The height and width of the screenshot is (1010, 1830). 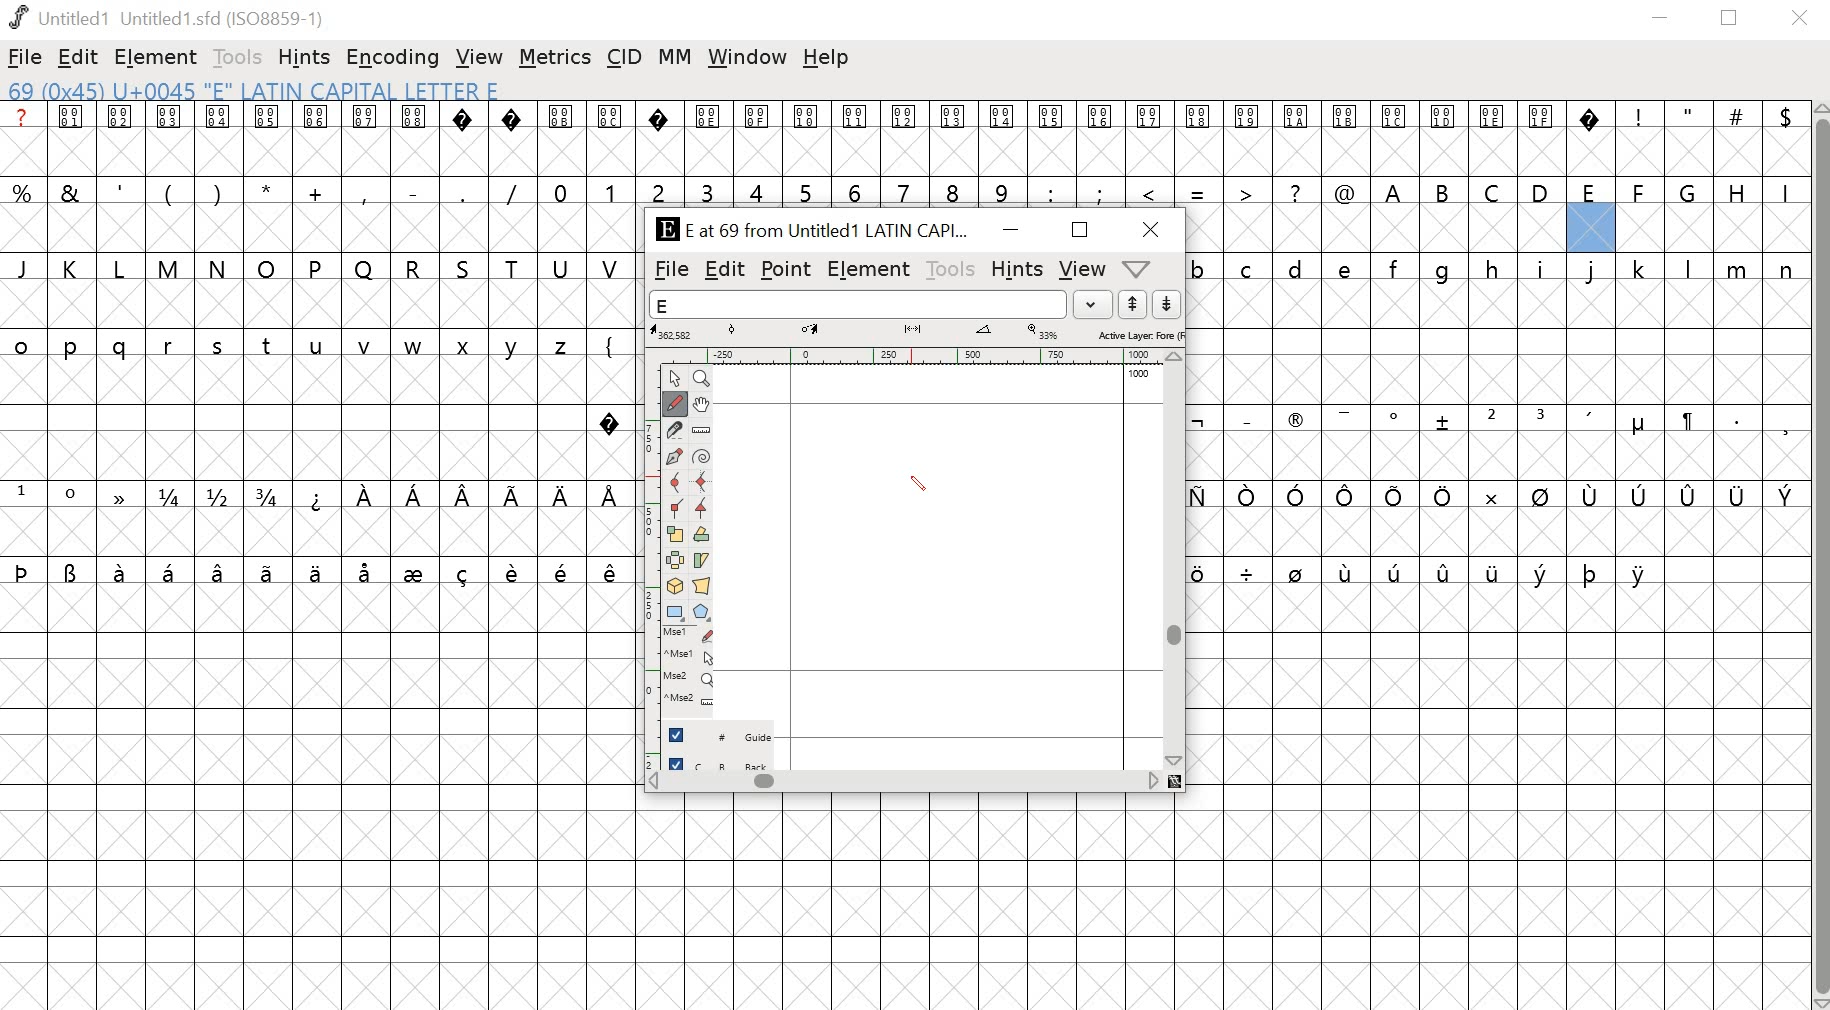 I want to click on guide layer, so click(x=719, y=739).